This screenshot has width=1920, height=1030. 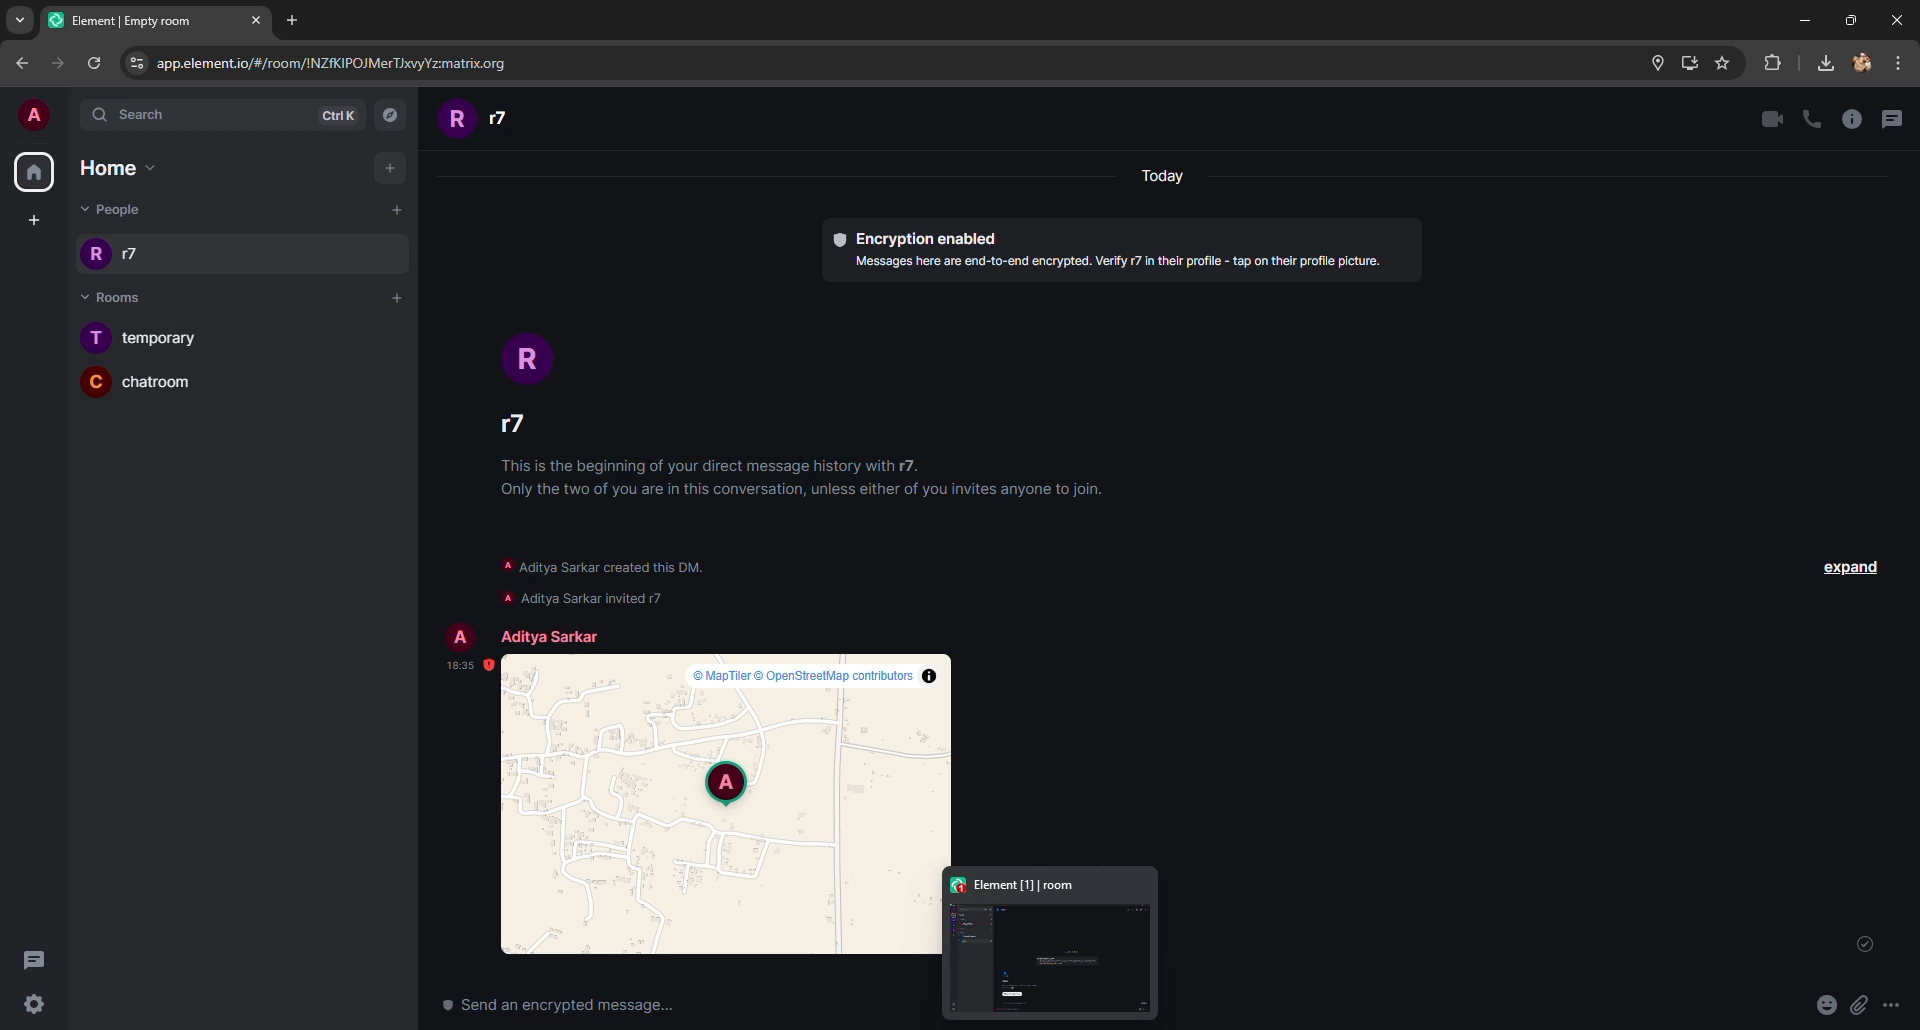 What do you see at coordinates (1857, 1007) in the screenshot?
I see `attachments` at bounding box center [1857, 1007].